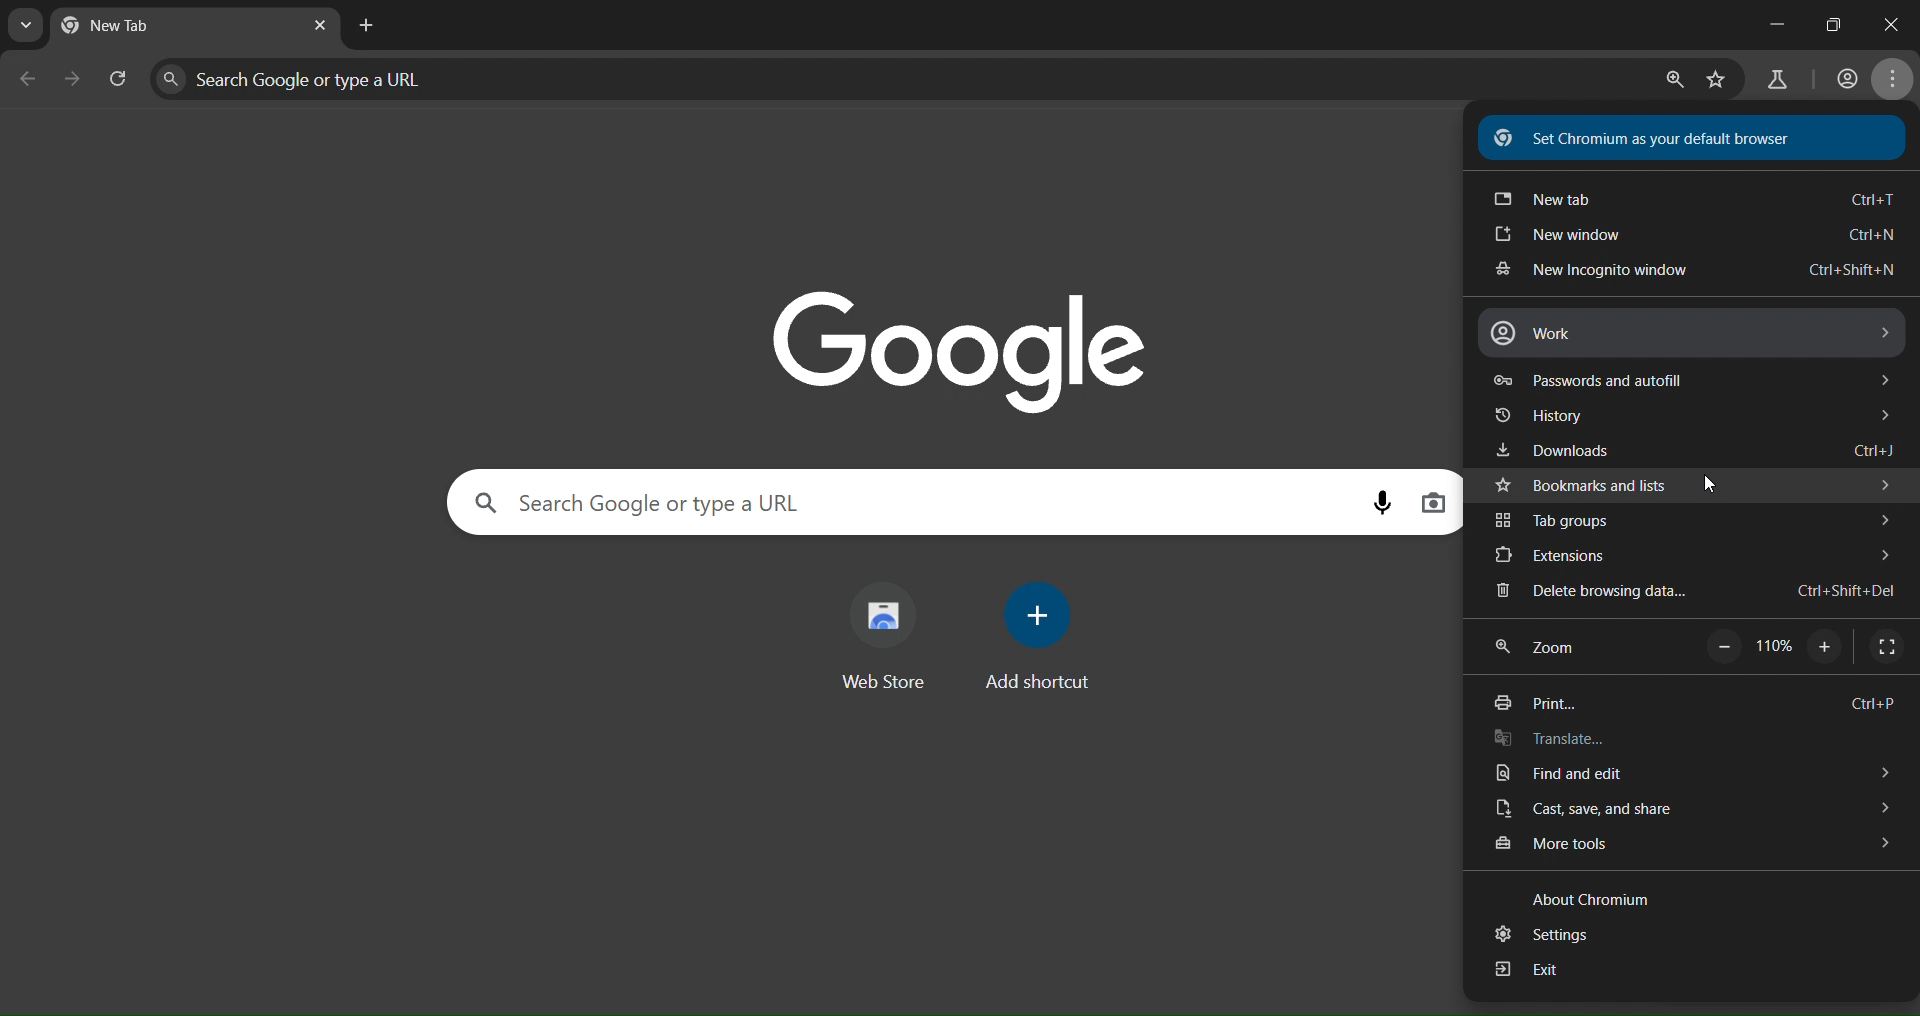  I want to click on Google logo, so click(962, 351).